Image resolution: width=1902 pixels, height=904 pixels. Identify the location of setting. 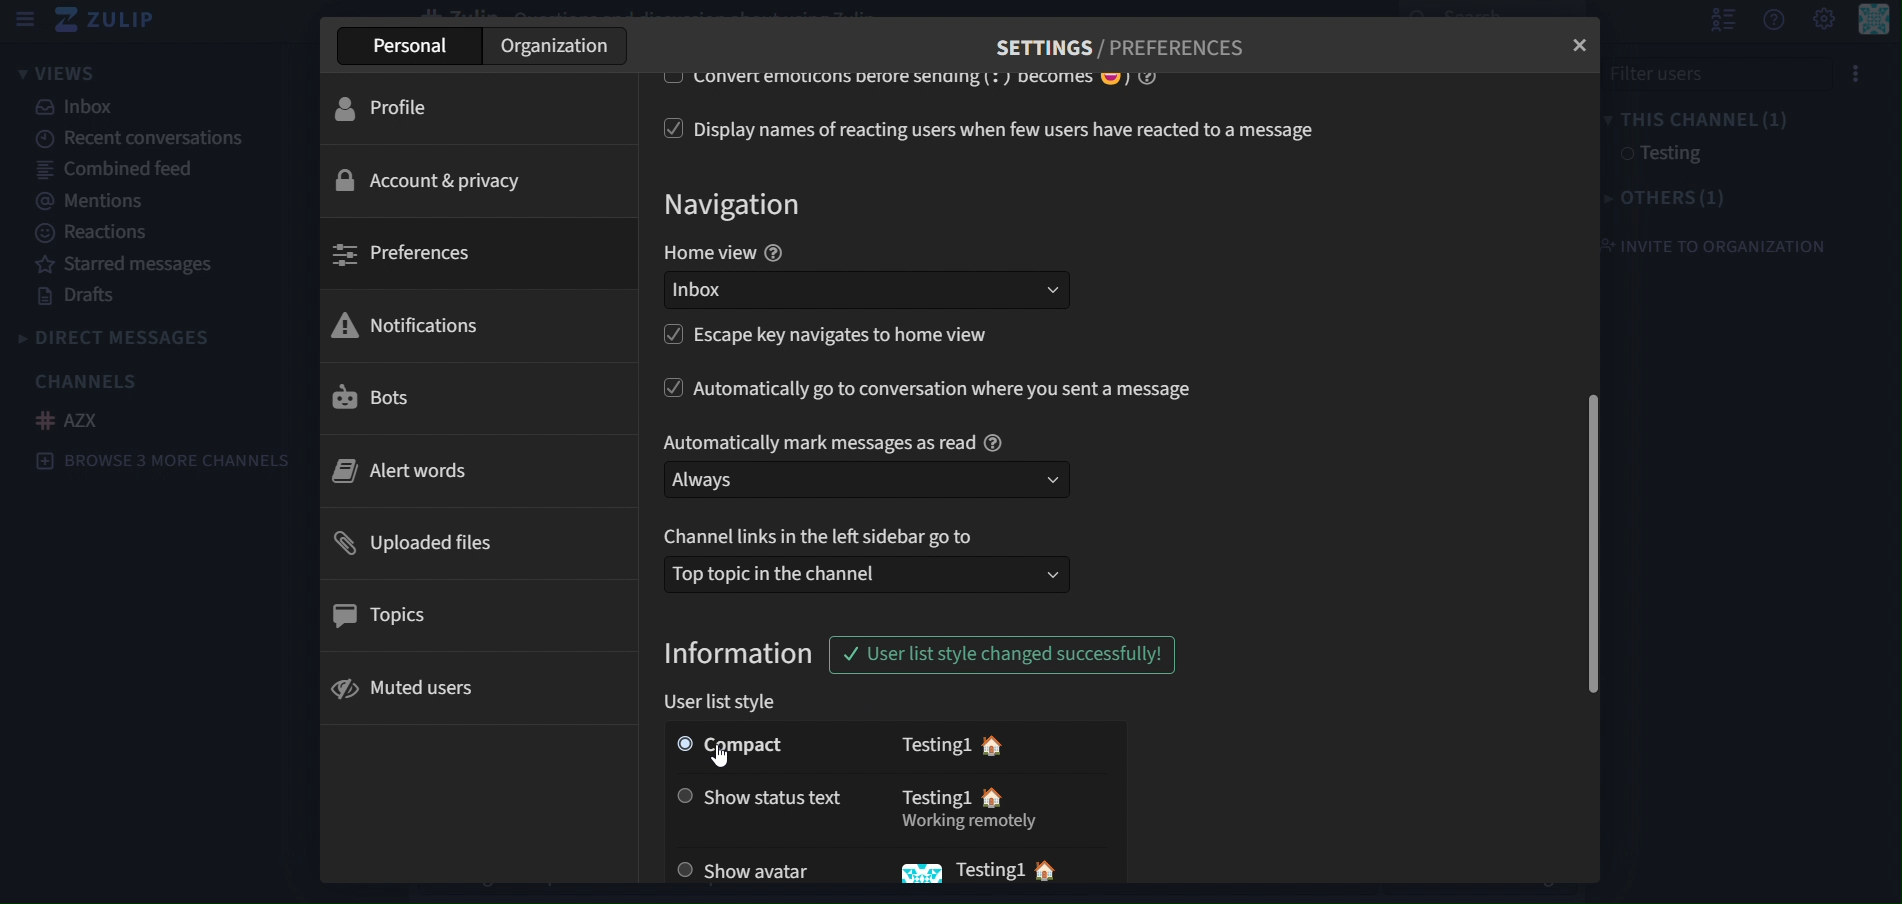
(1823, 20).